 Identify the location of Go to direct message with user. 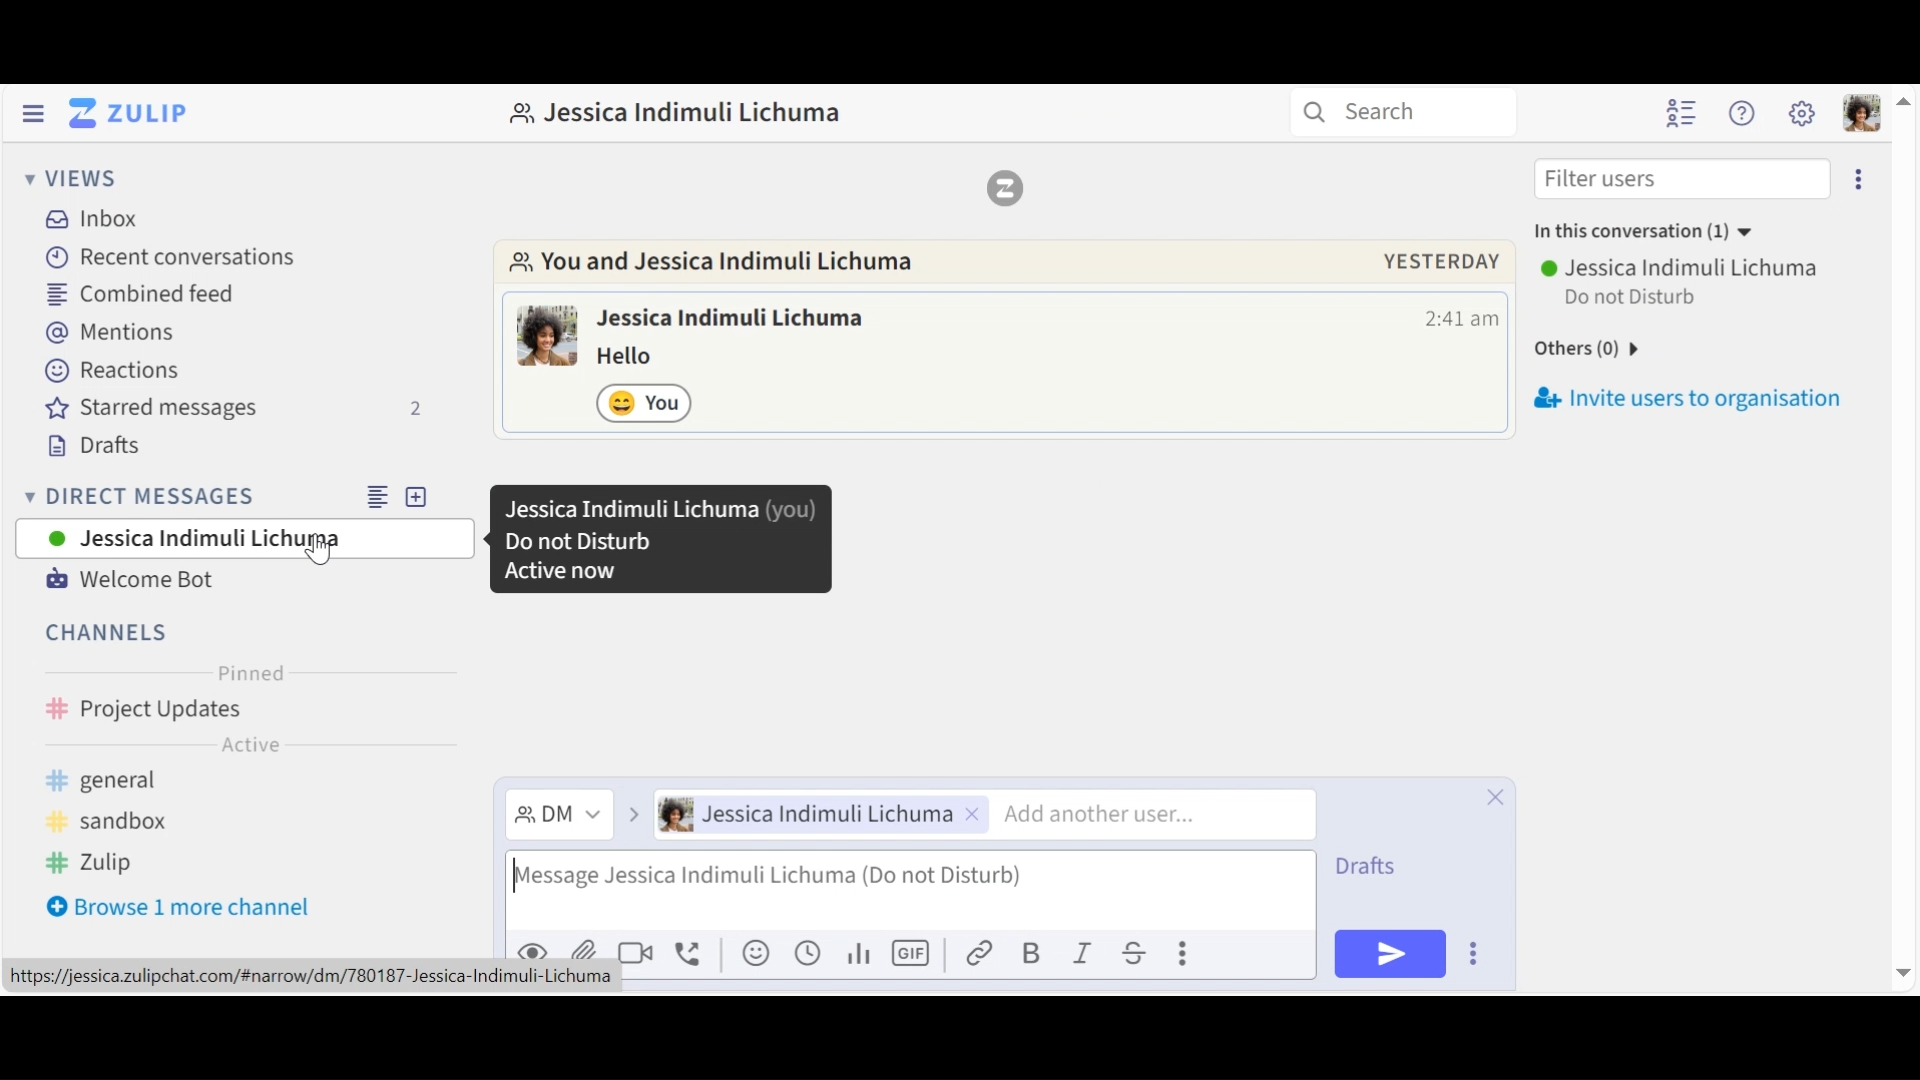
(713, 263).